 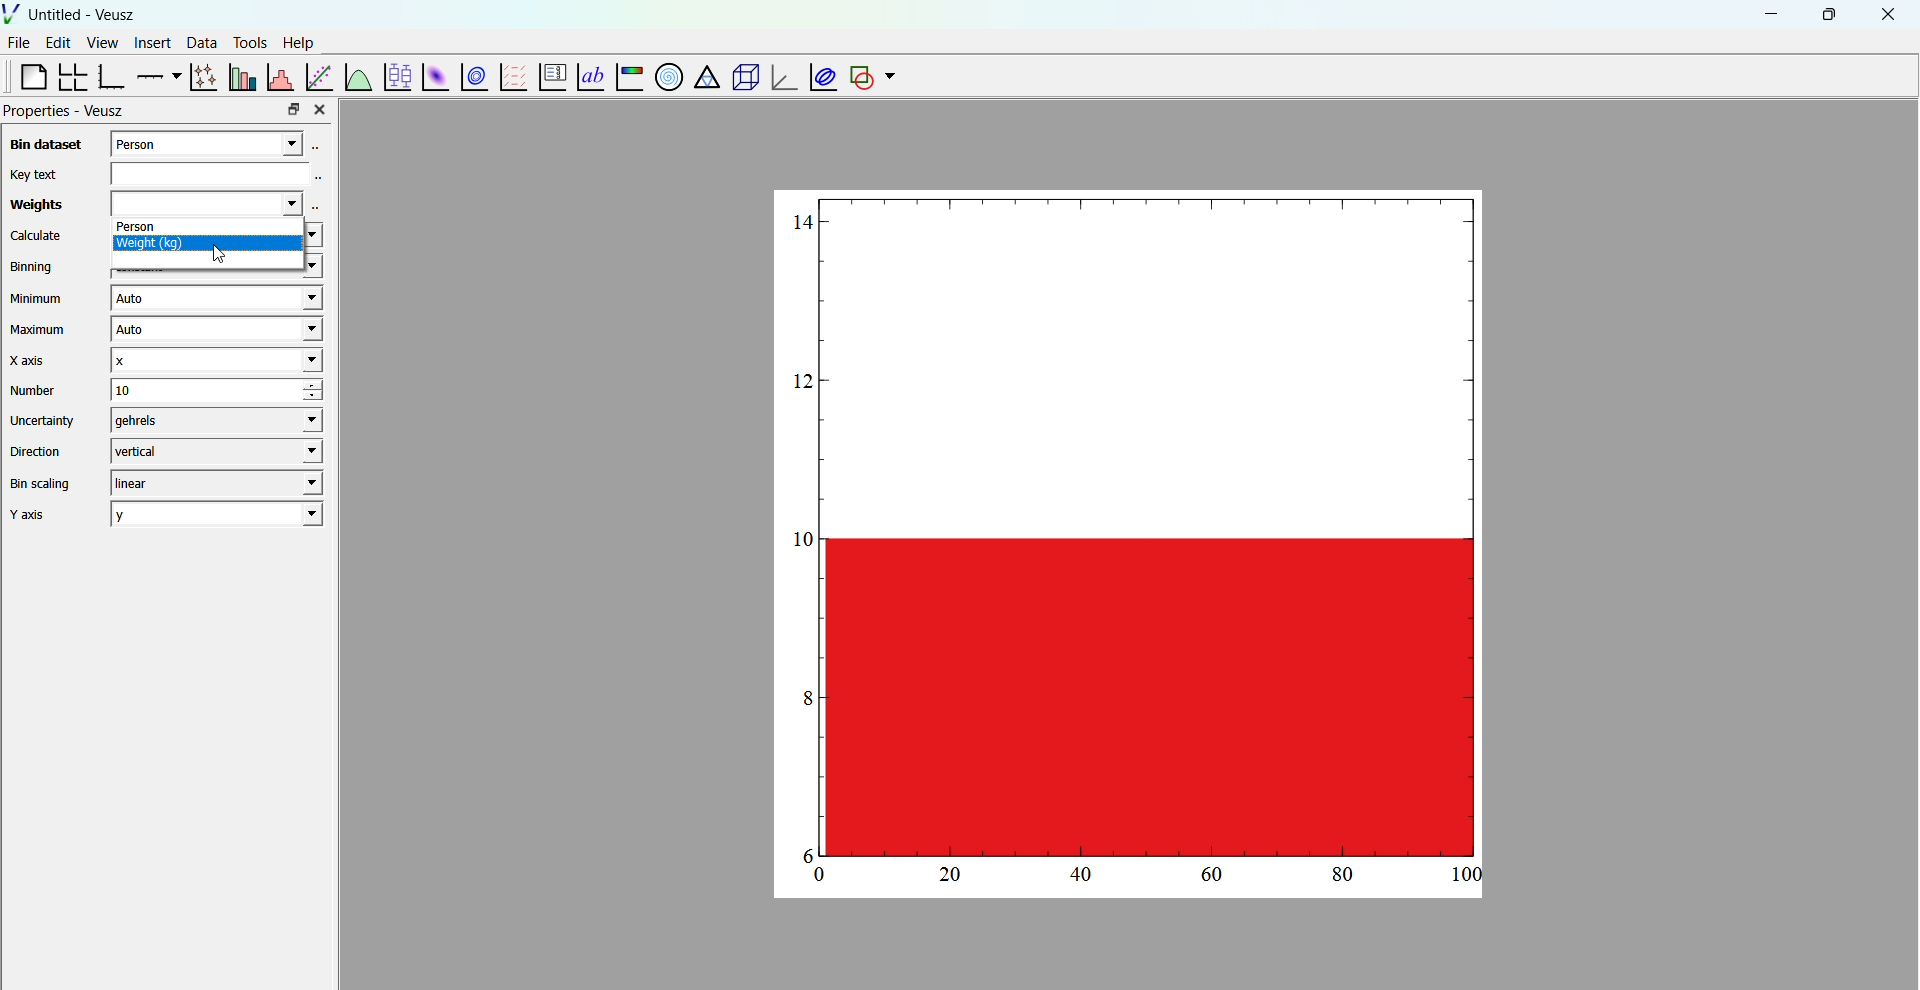 What do you see at coordinates (215, 299) in the screenshot?
I see `Auto ` at bounding box center [215, 299].